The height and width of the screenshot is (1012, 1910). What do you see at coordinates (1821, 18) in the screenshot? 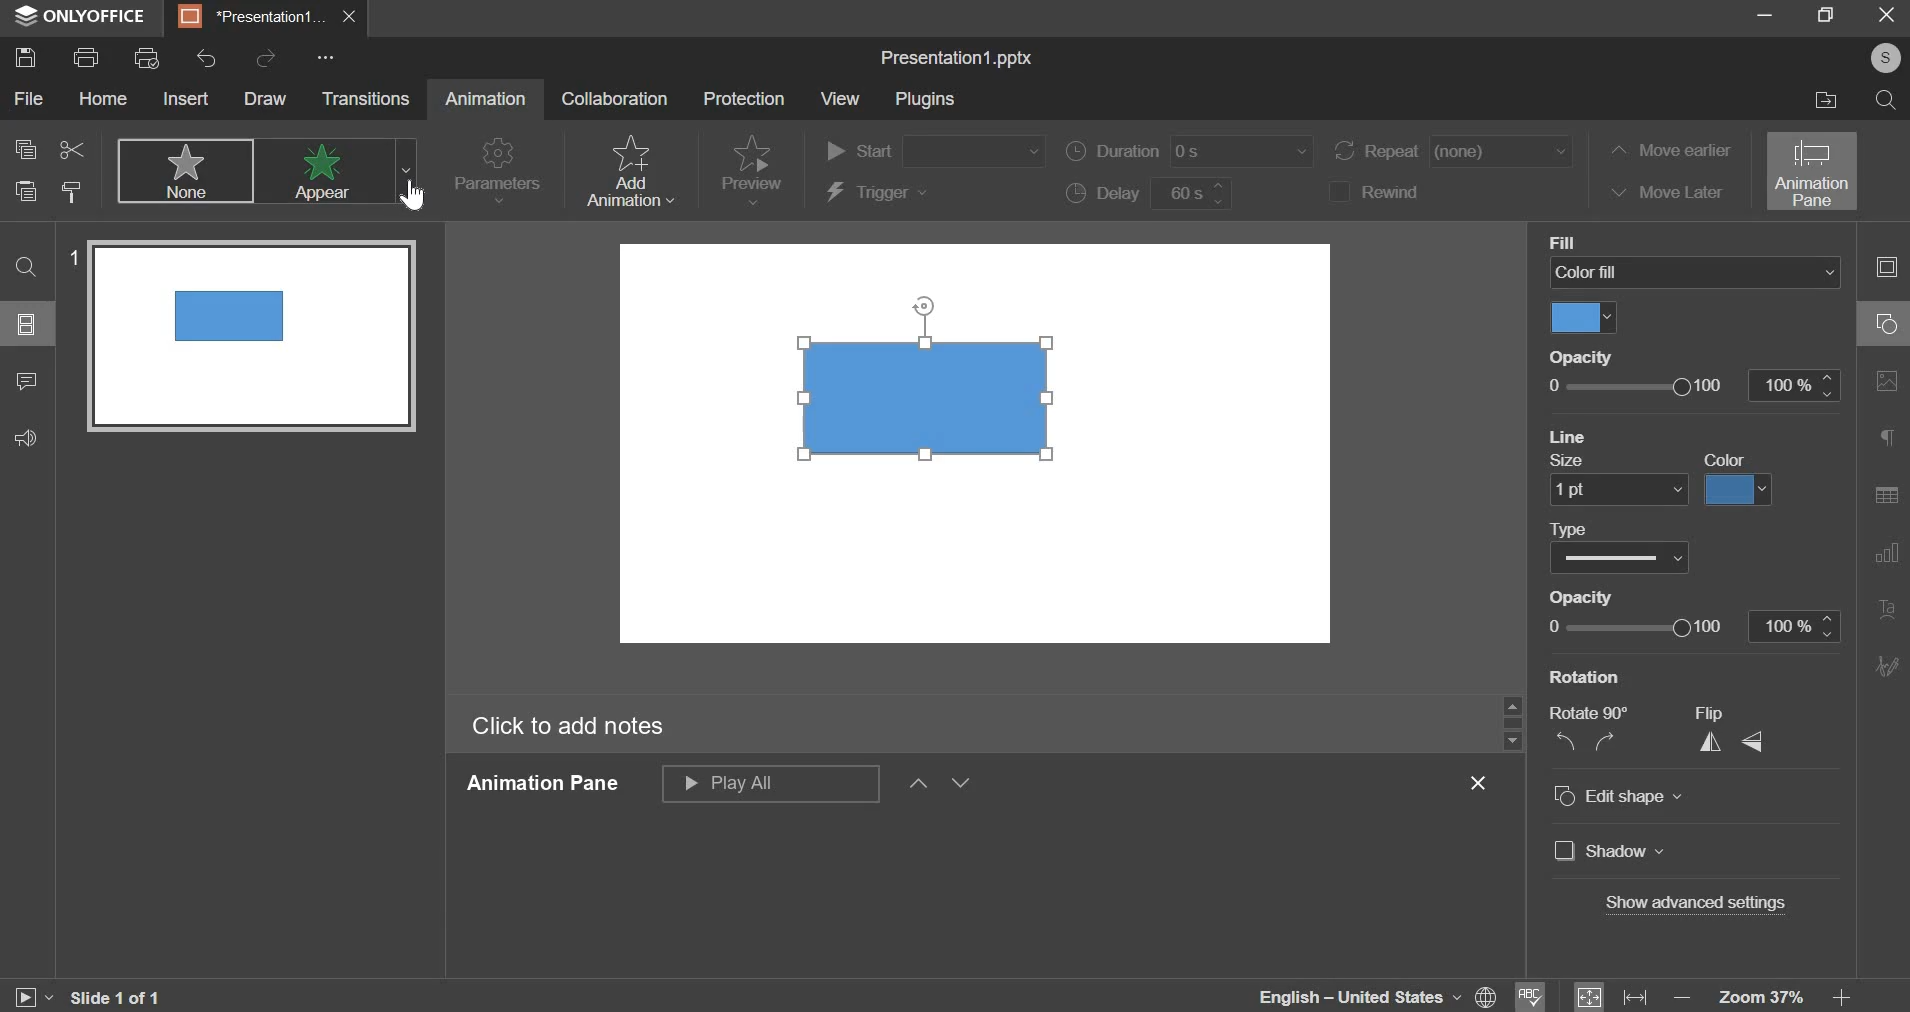
I see `maximize` at bounding box center [1821, 18].